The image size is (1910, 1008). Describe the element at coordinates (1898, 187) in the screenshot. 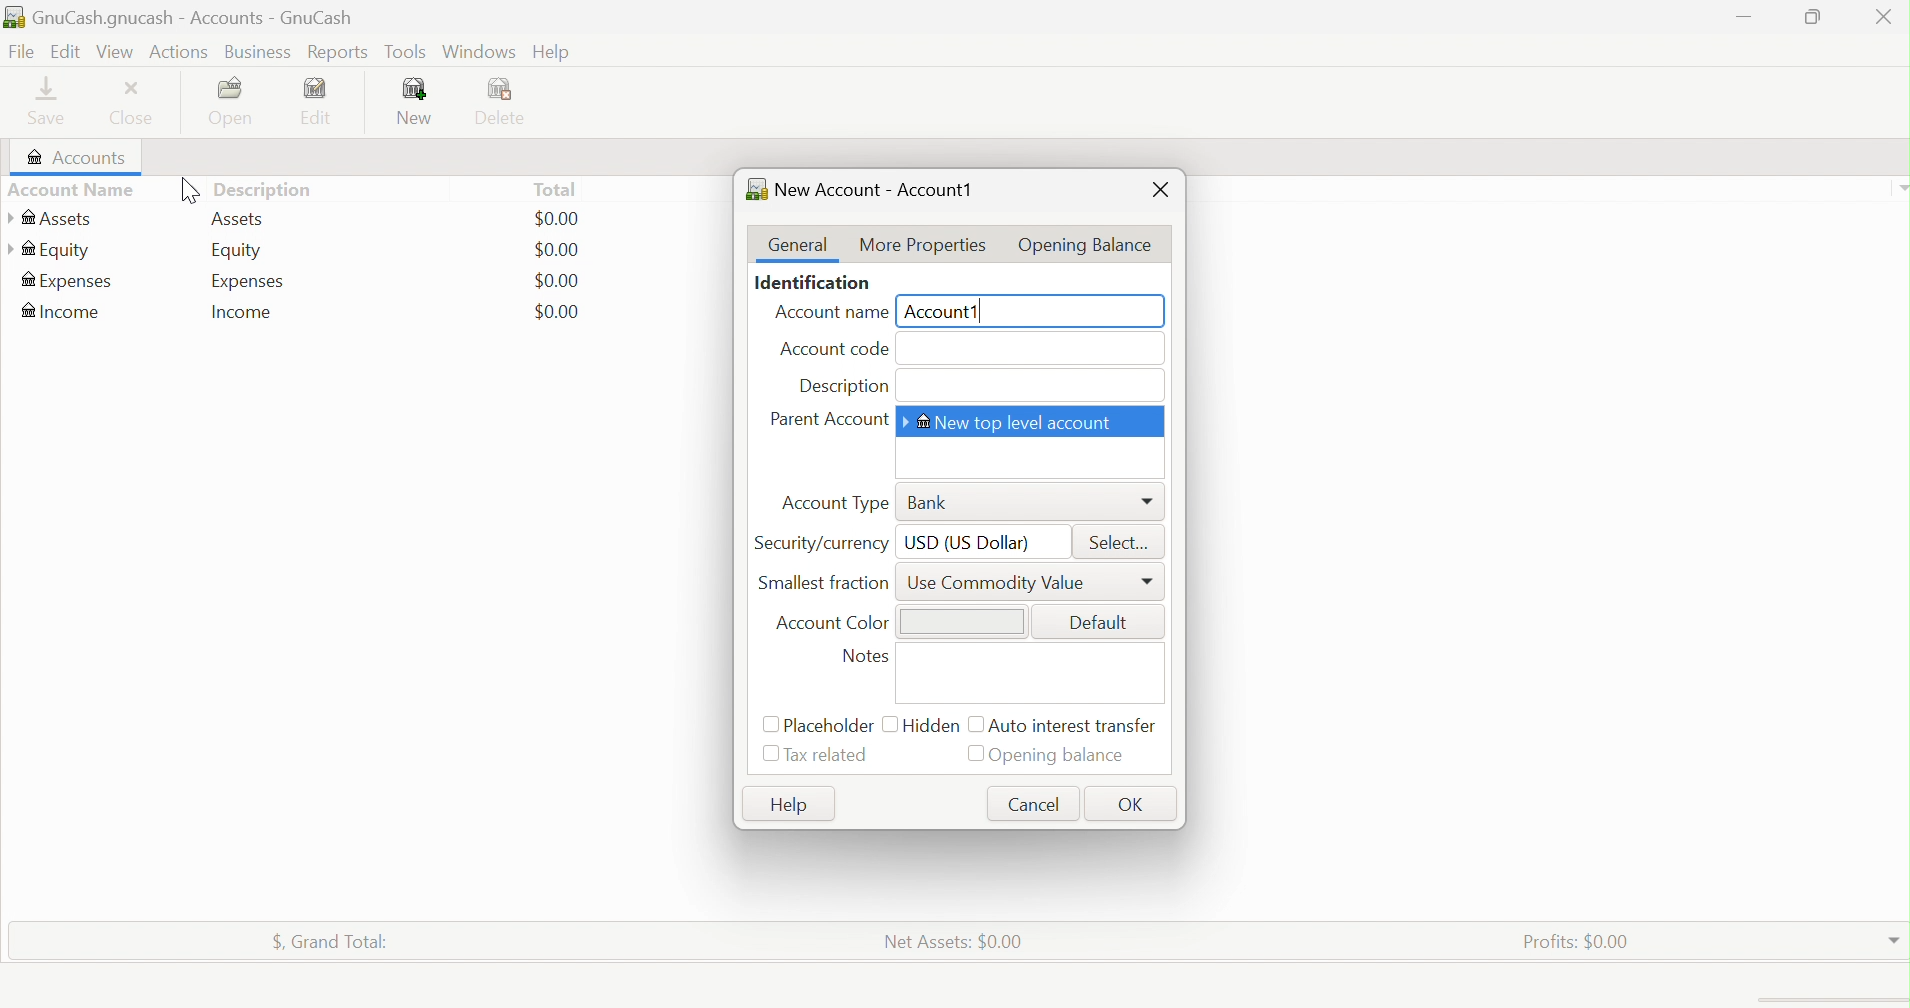

I see `Drop Down` at that location.